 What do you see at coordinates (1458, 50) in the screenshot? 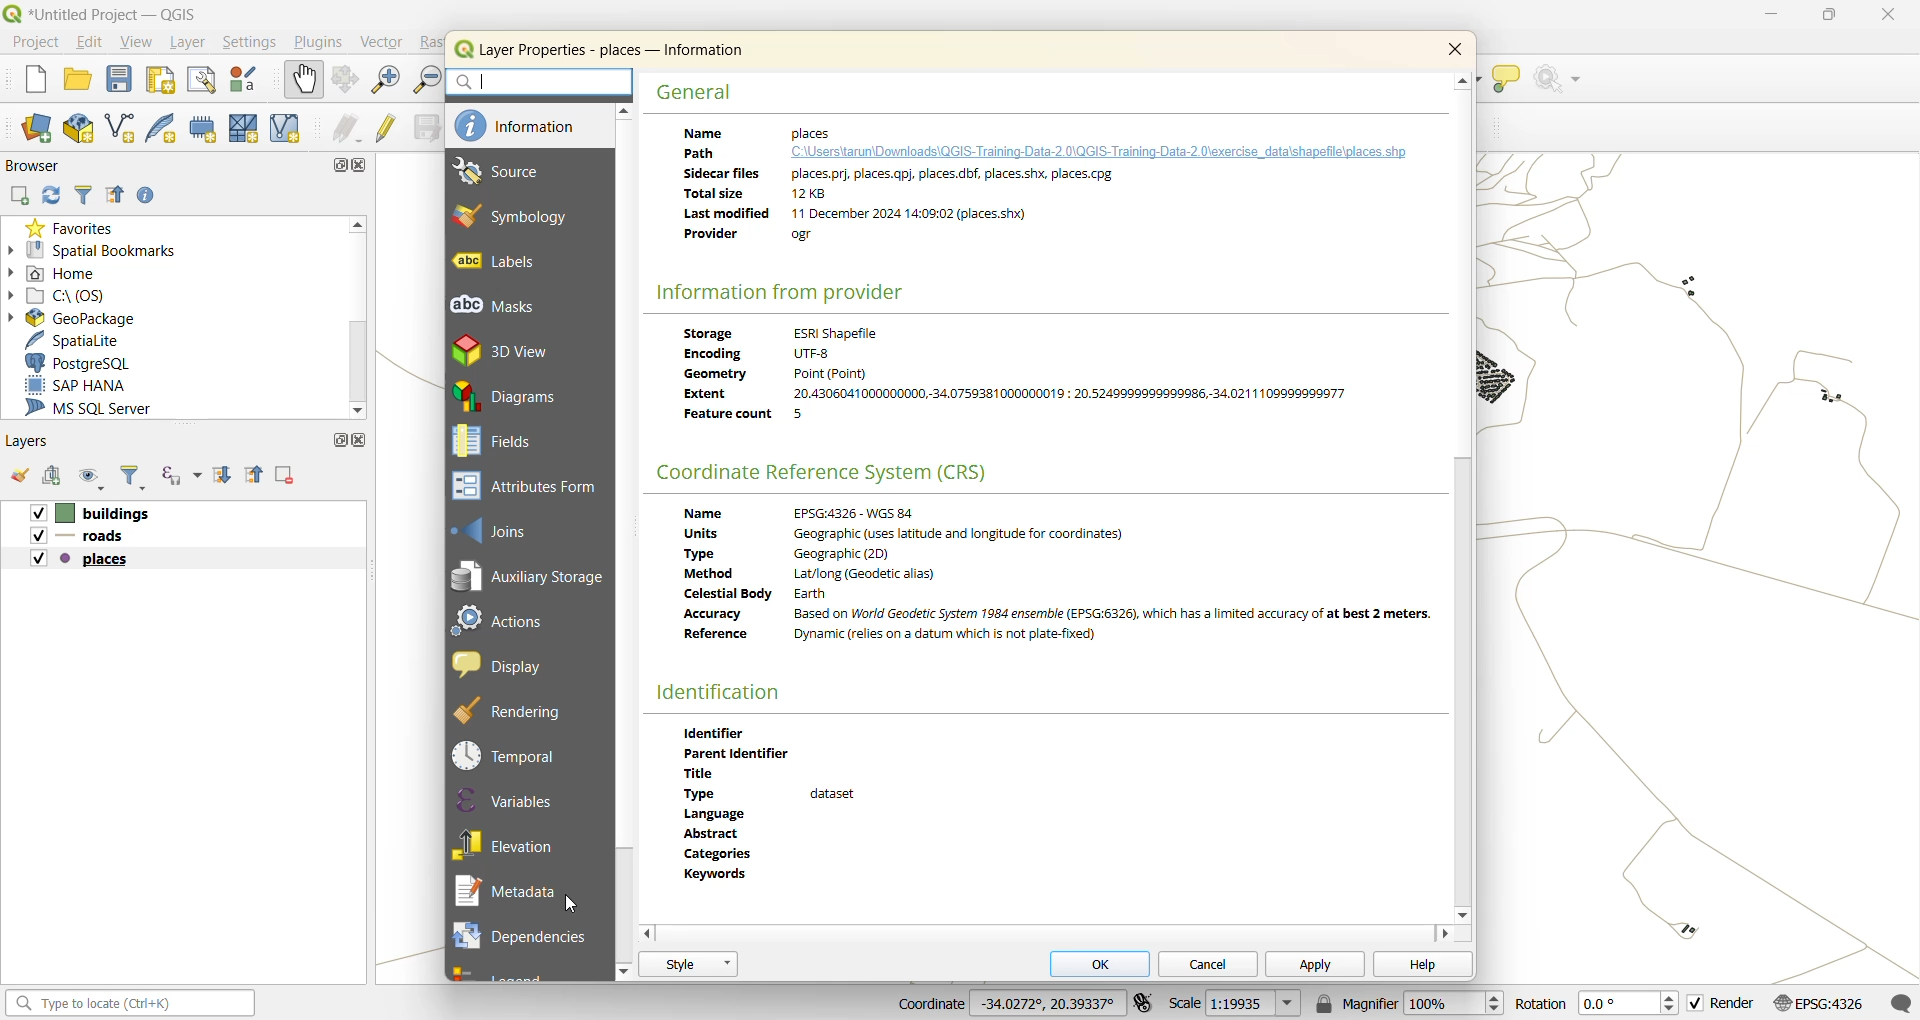
I see `close` at bounding box center [1458, 50].